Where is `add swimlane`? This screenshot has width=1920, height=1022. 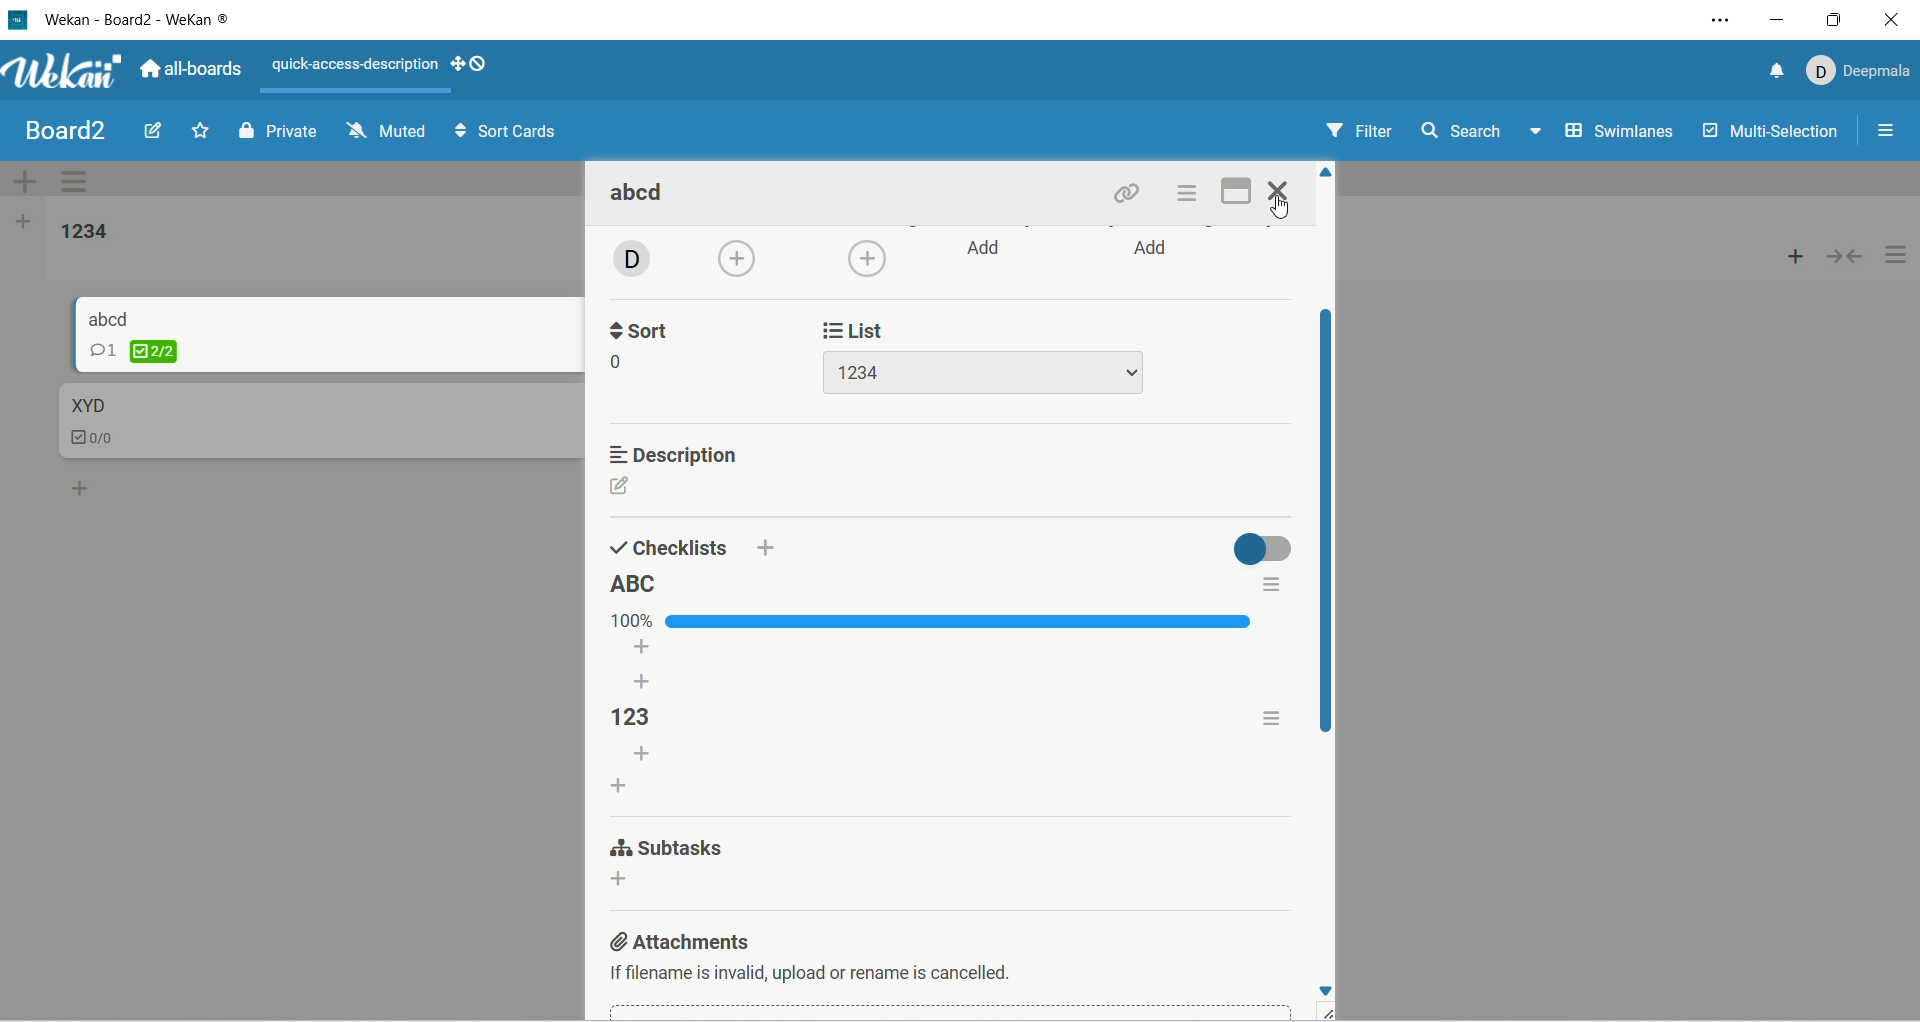
add swimlane is located at coordinates (20, 177).